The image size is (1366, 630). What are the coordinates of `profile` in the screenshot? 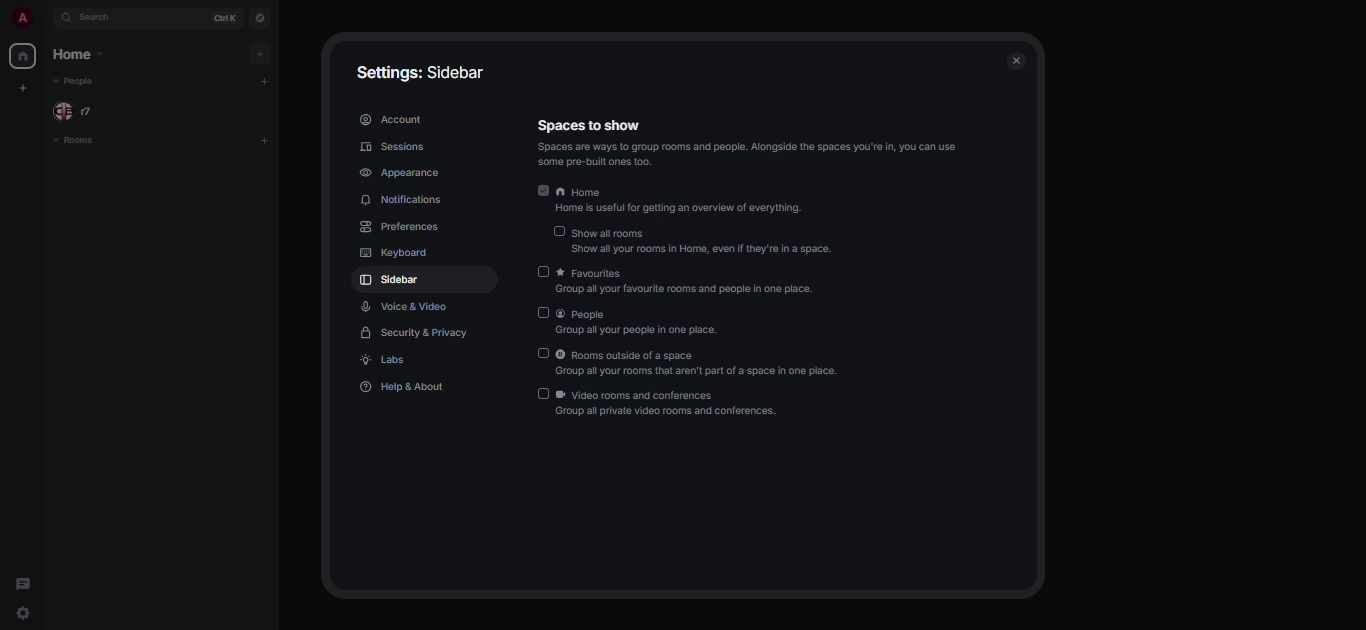 It's located at (20, 18).